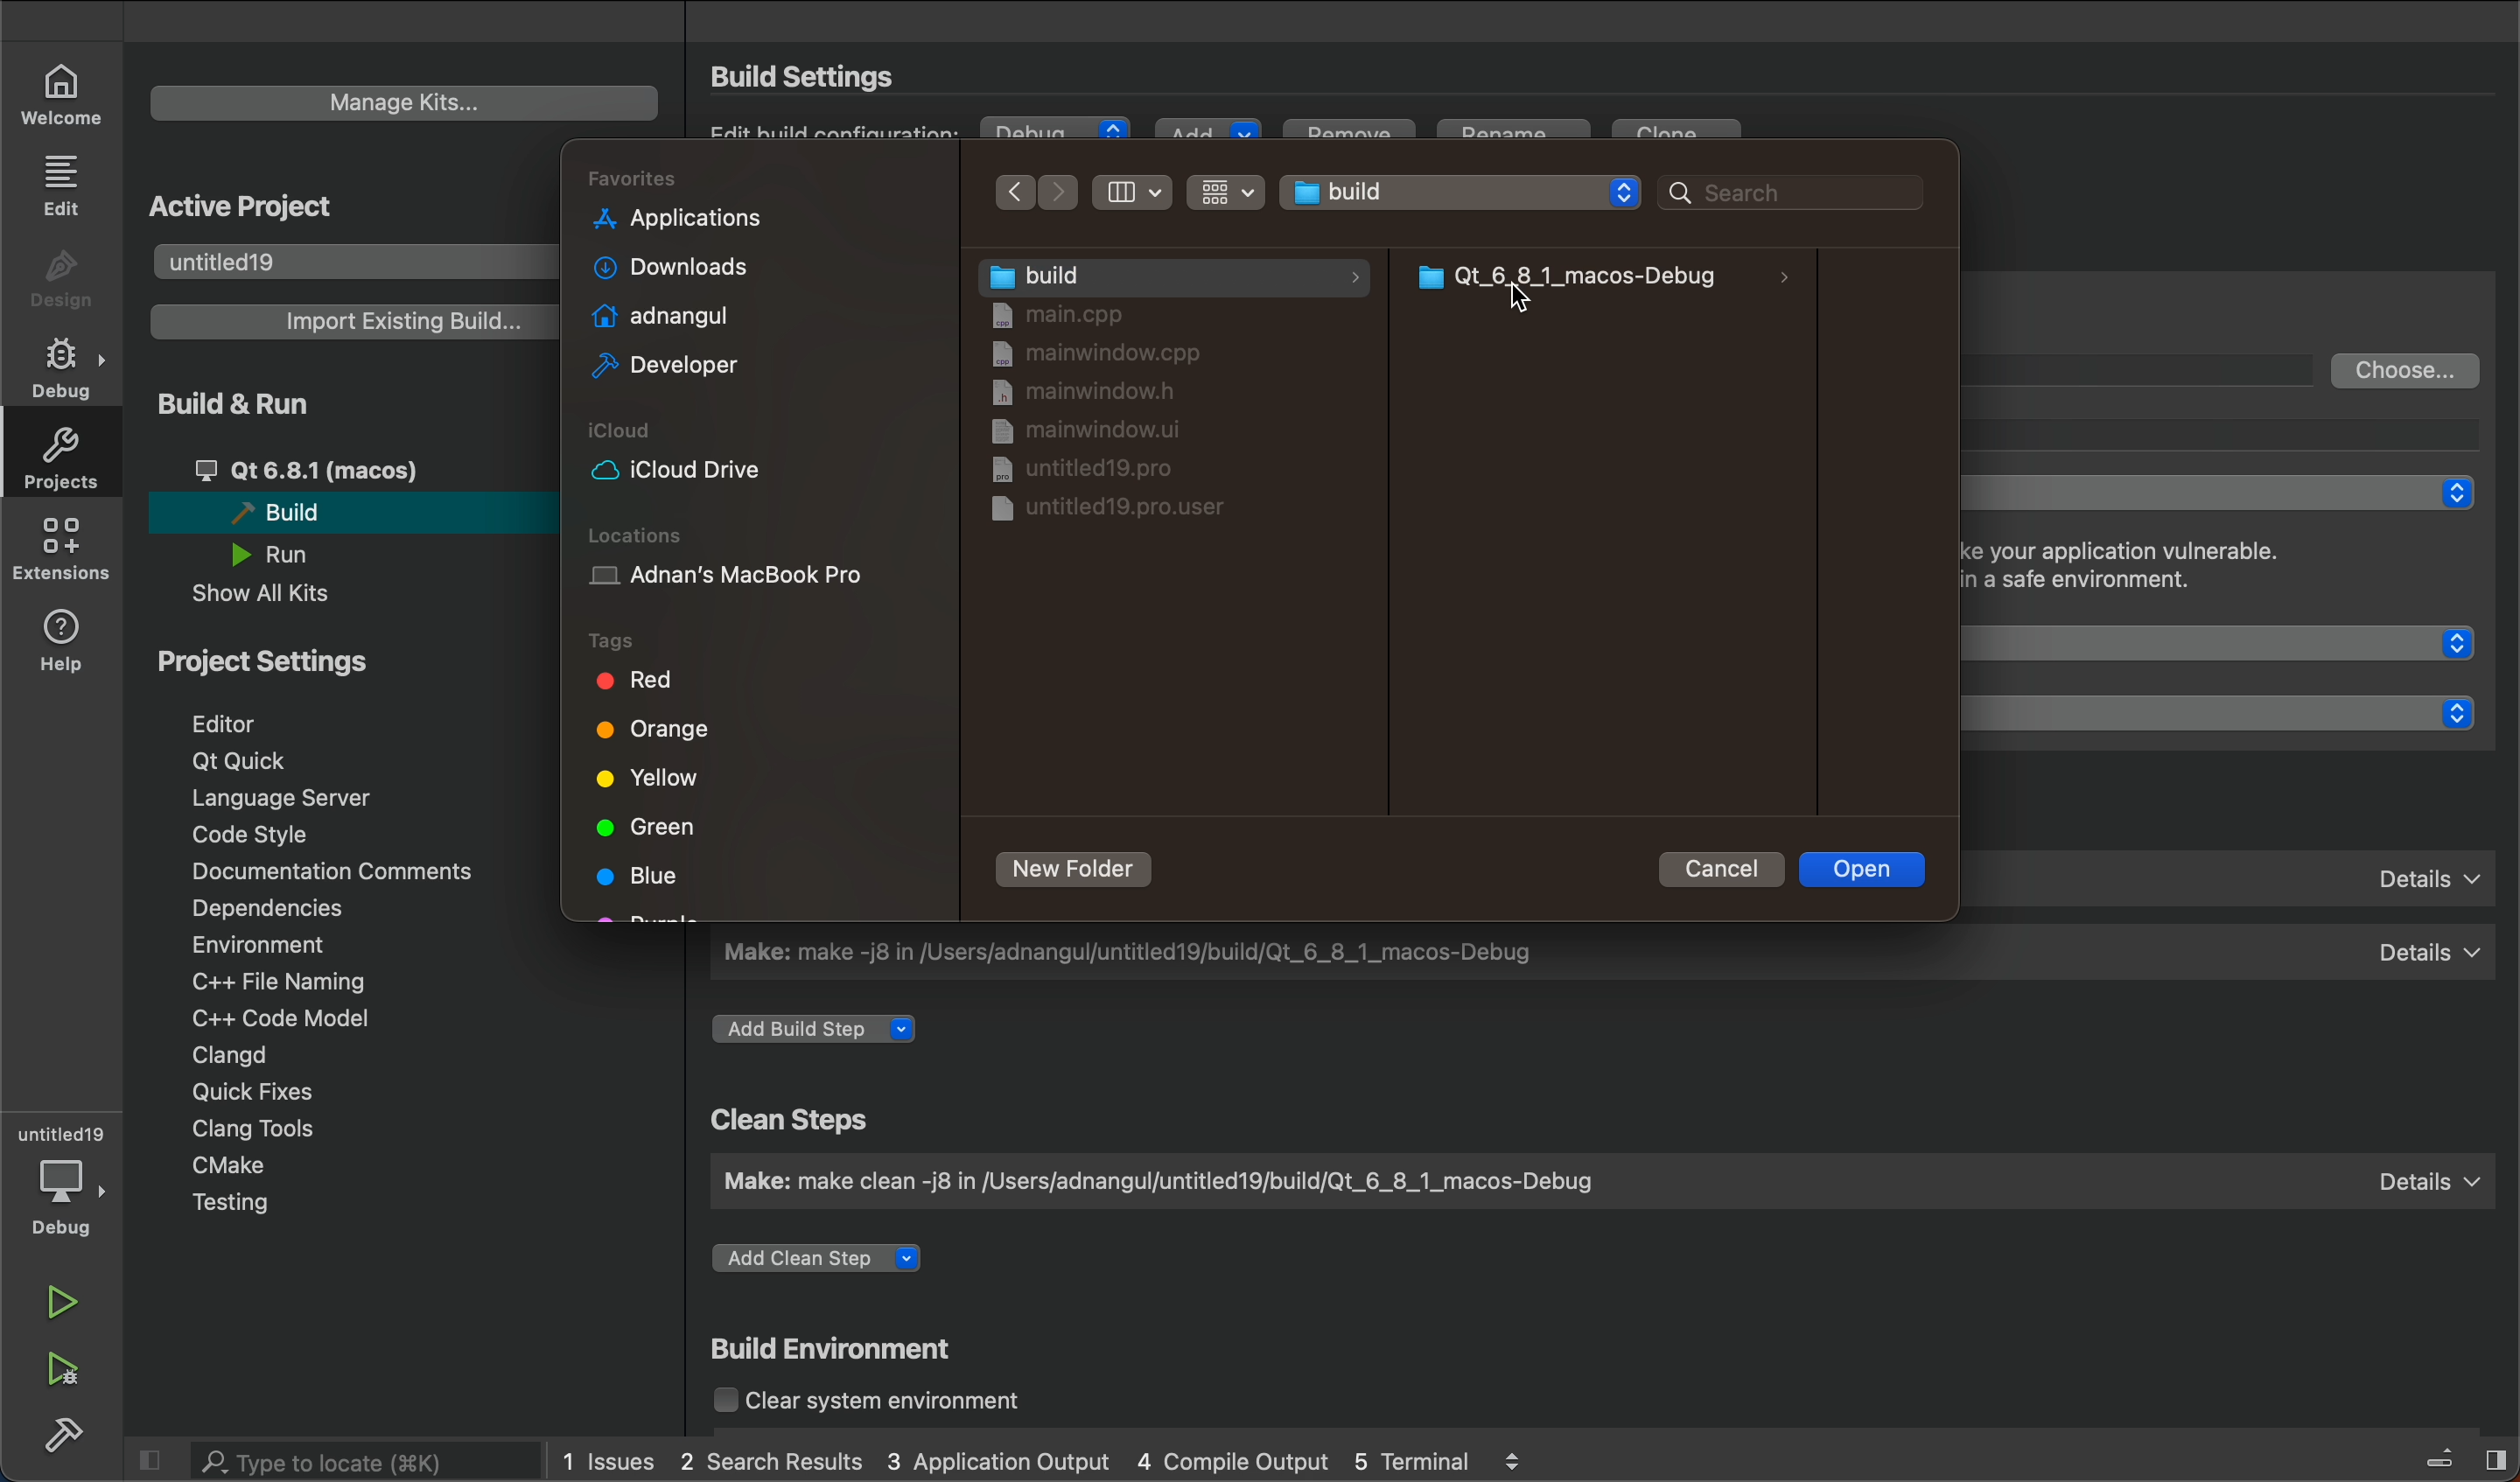  I want to click on build, so click(65, 1431).